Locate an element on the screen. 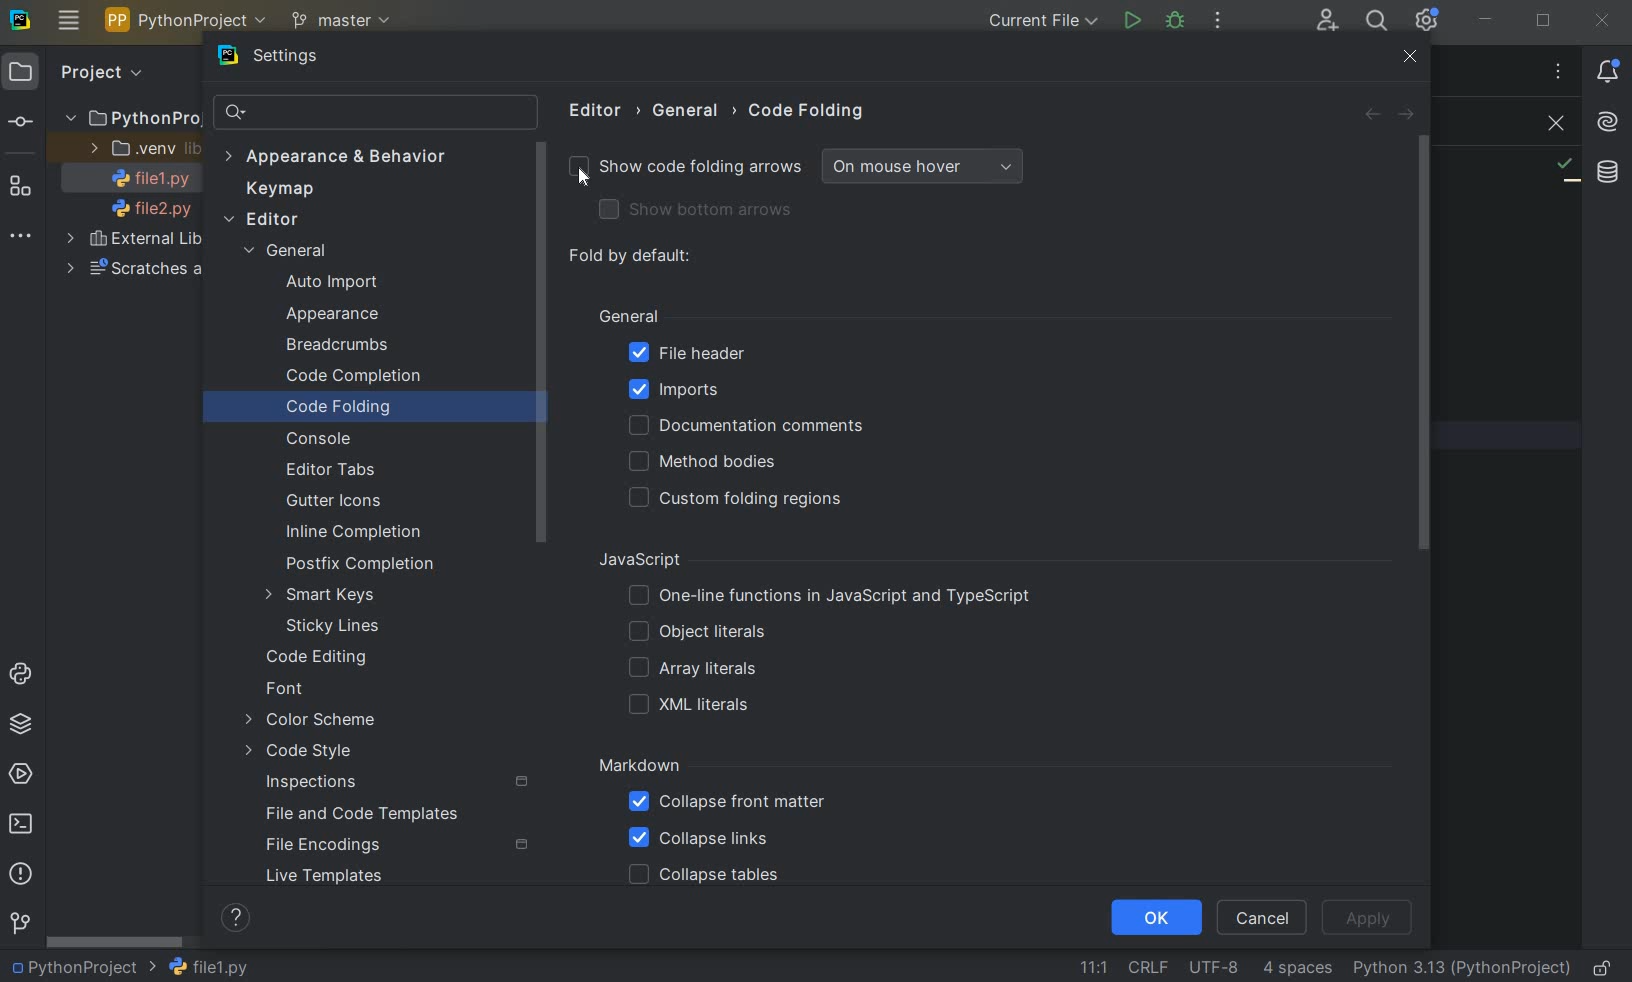  EDITOR TABS is located at coordinates (330, 467).